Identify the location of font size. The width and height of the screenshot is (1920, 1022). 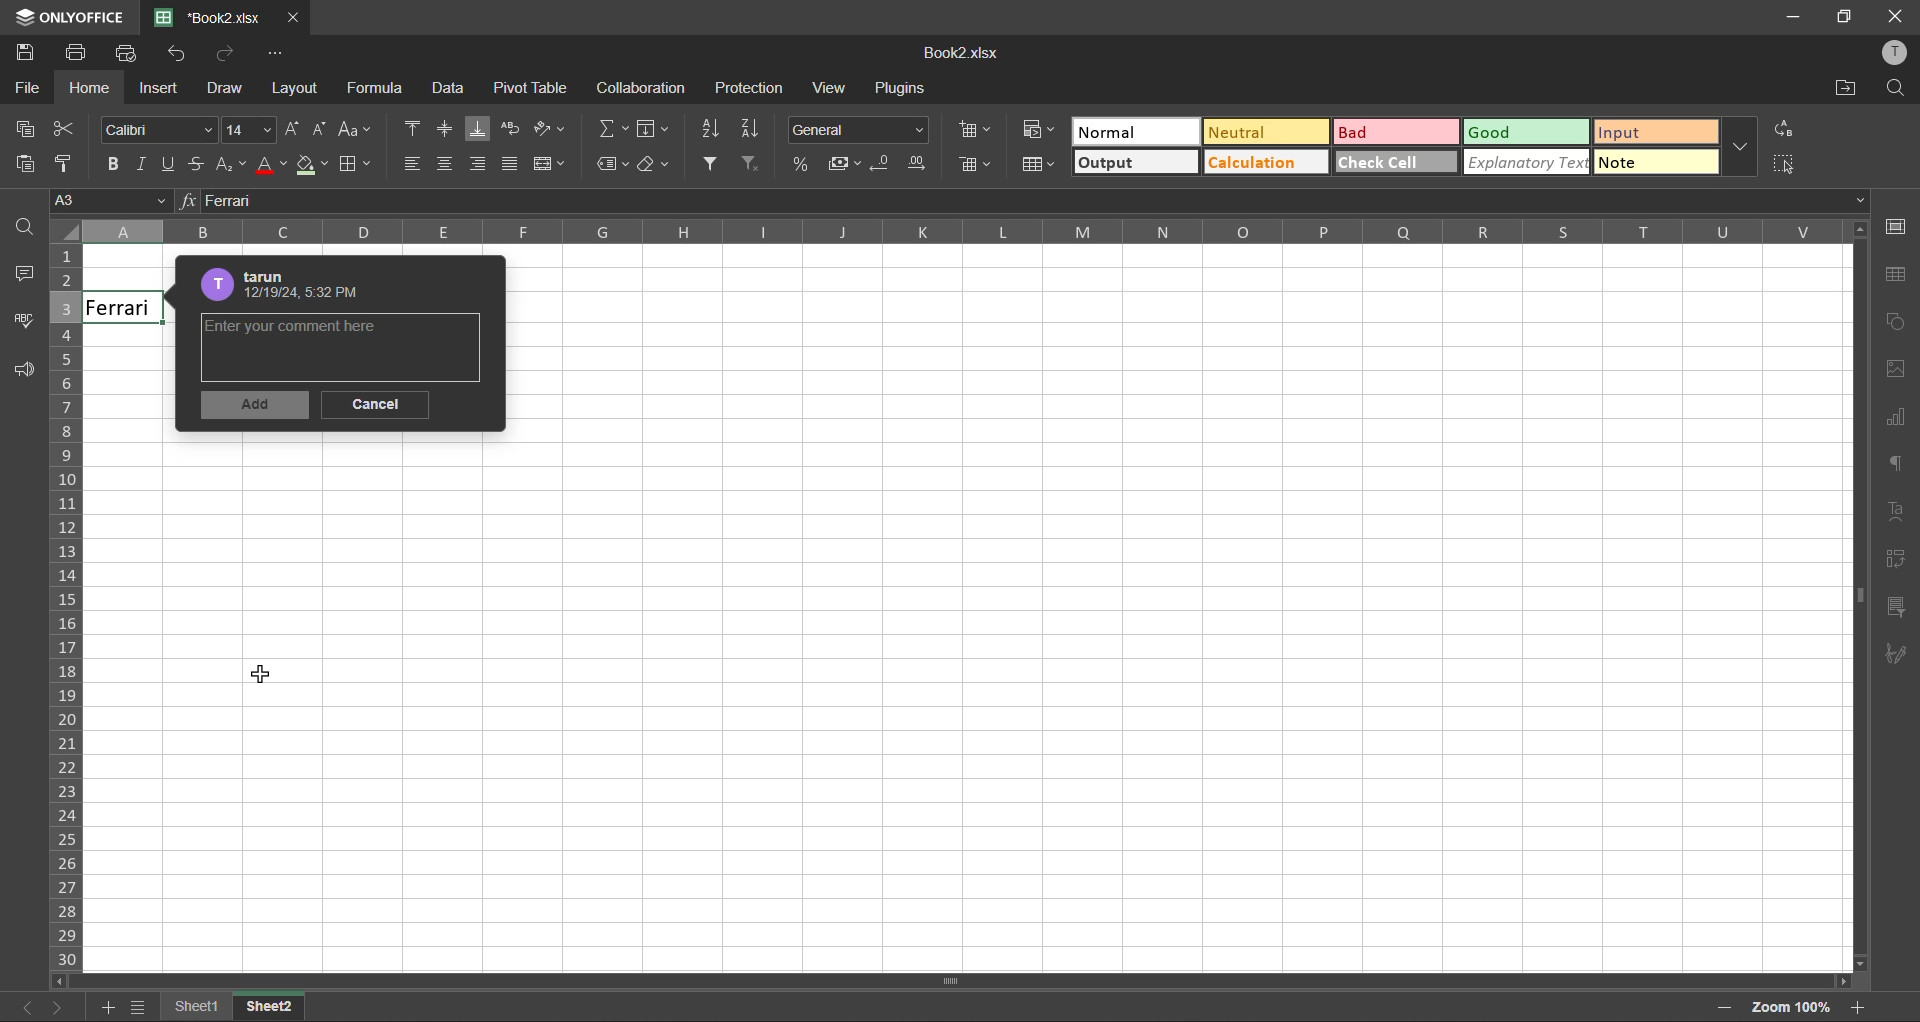
(250, 129).